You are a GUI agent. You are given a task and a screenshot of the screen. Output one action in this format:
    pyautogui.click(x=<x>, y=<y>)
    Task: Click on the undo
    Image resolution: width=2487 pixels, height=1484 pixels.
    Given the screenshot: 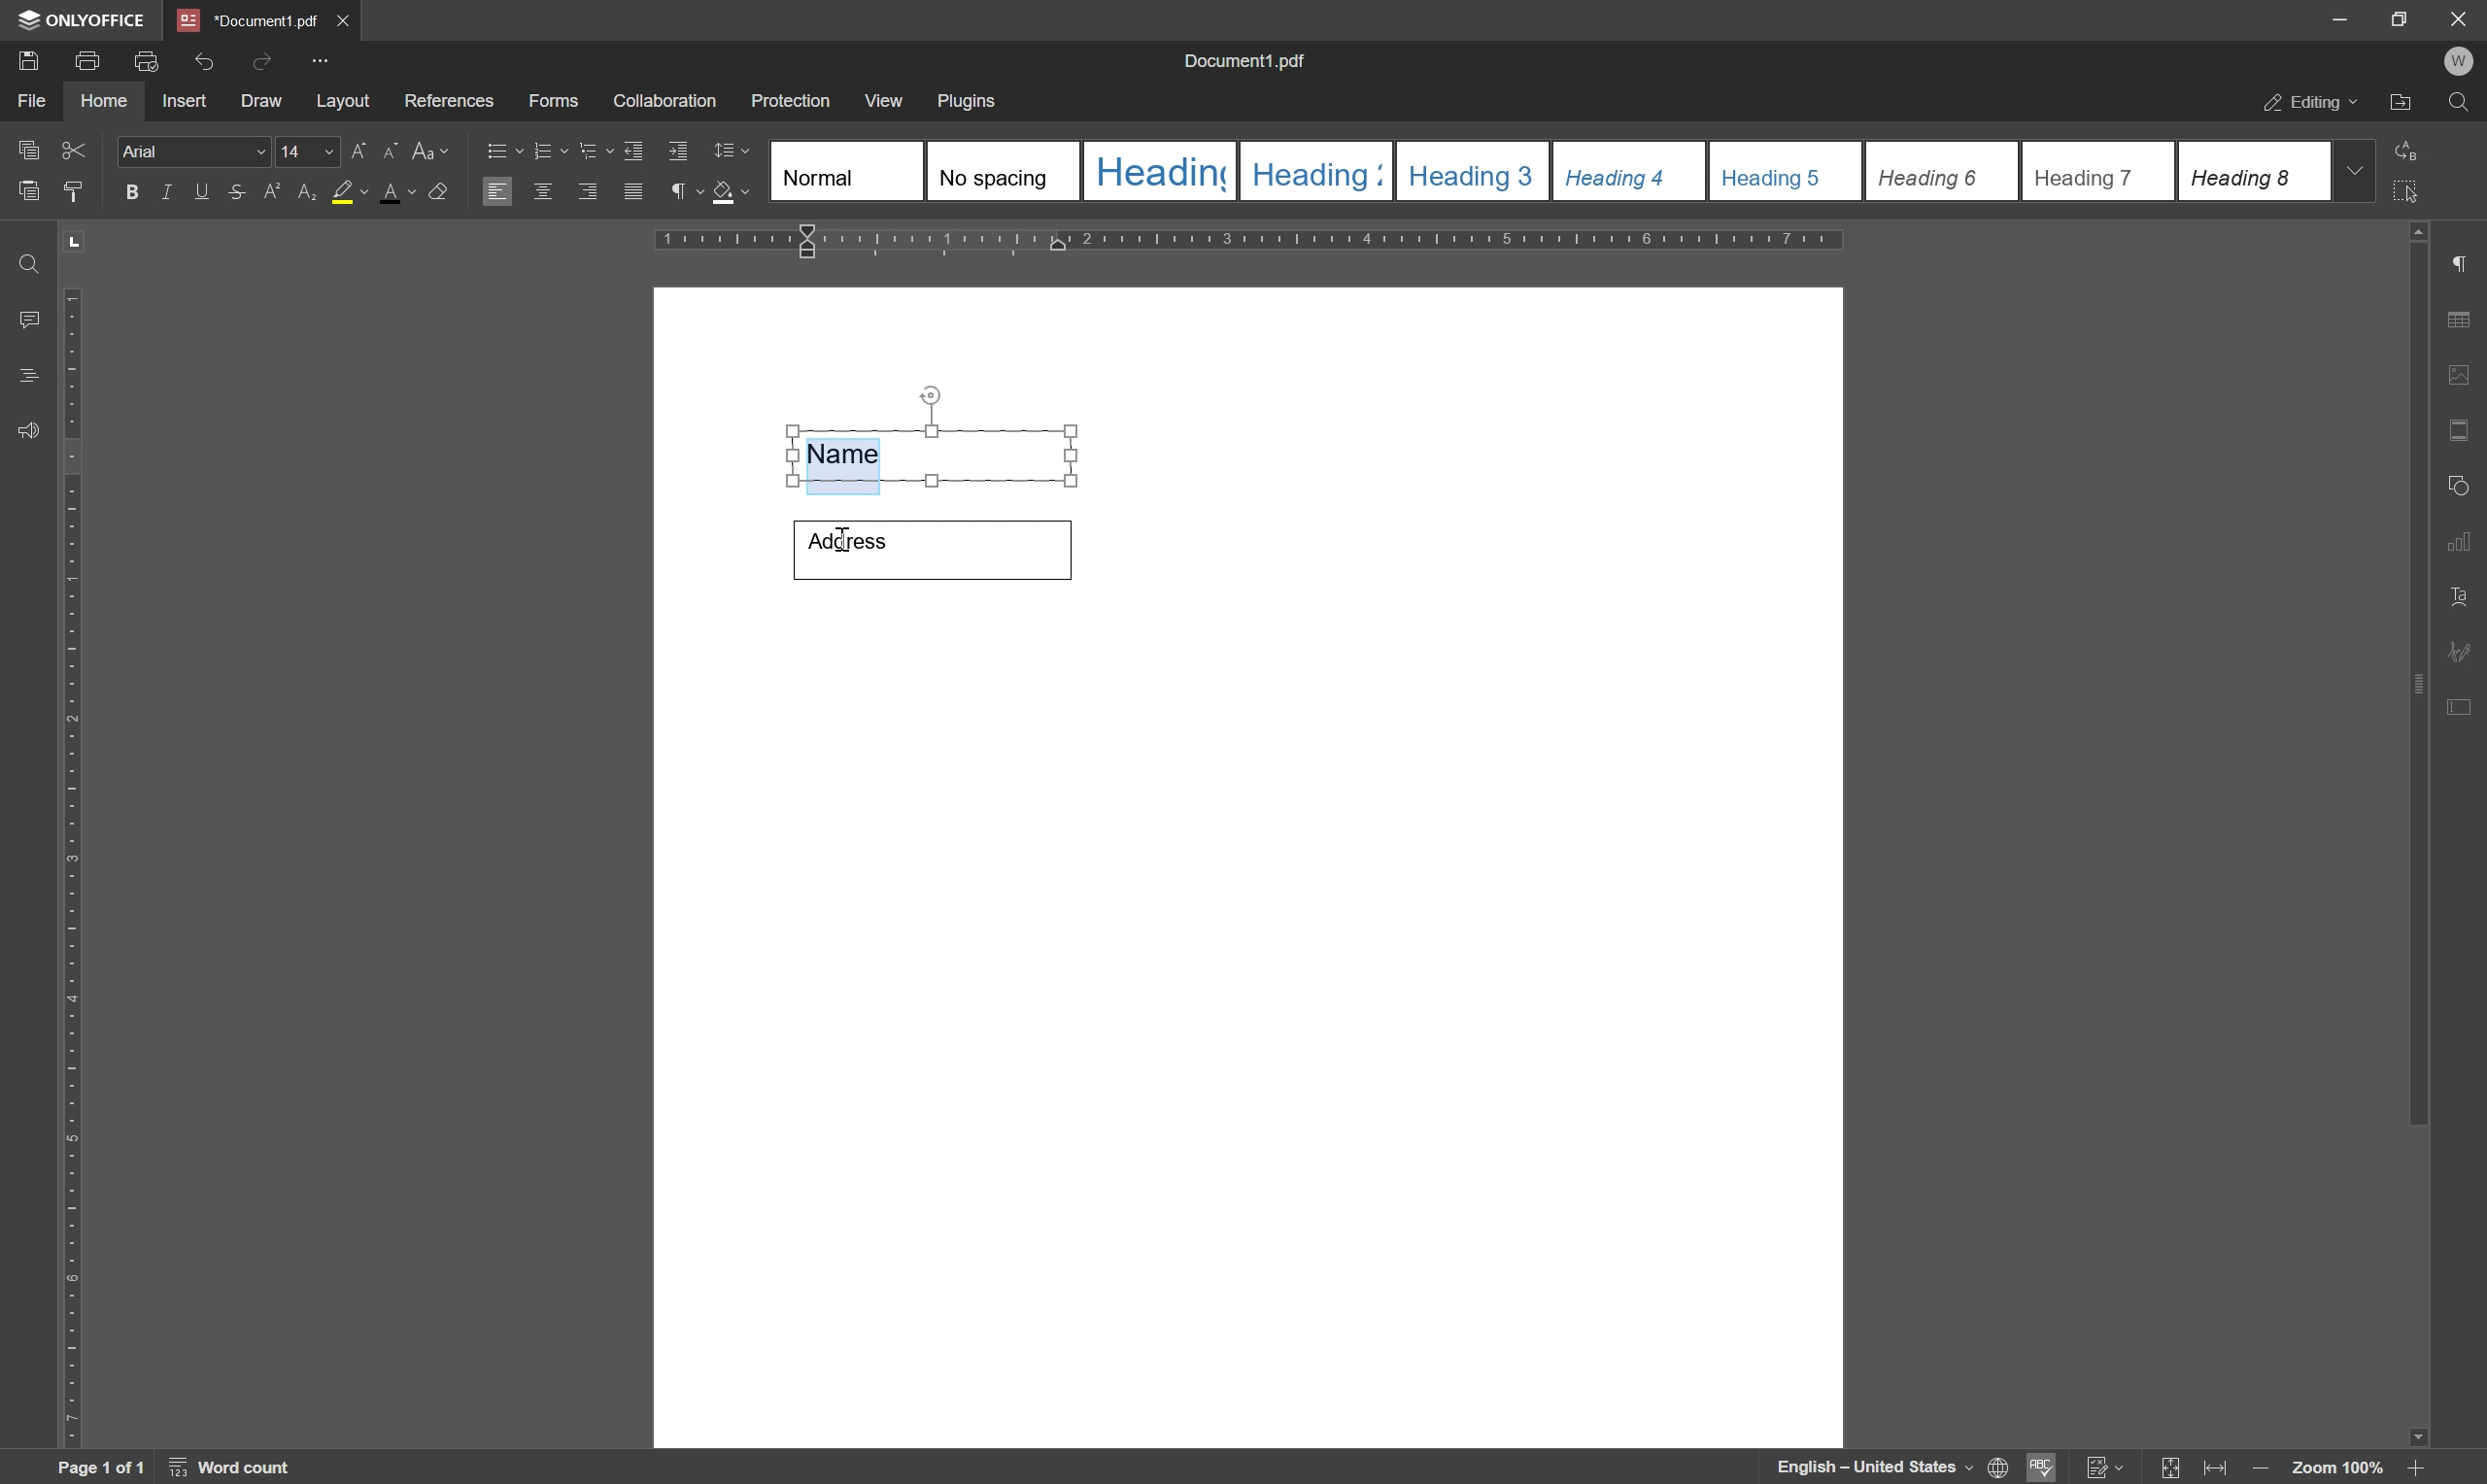 What is the action you would take?
    pyautogui.click(x=204, y=57)
    